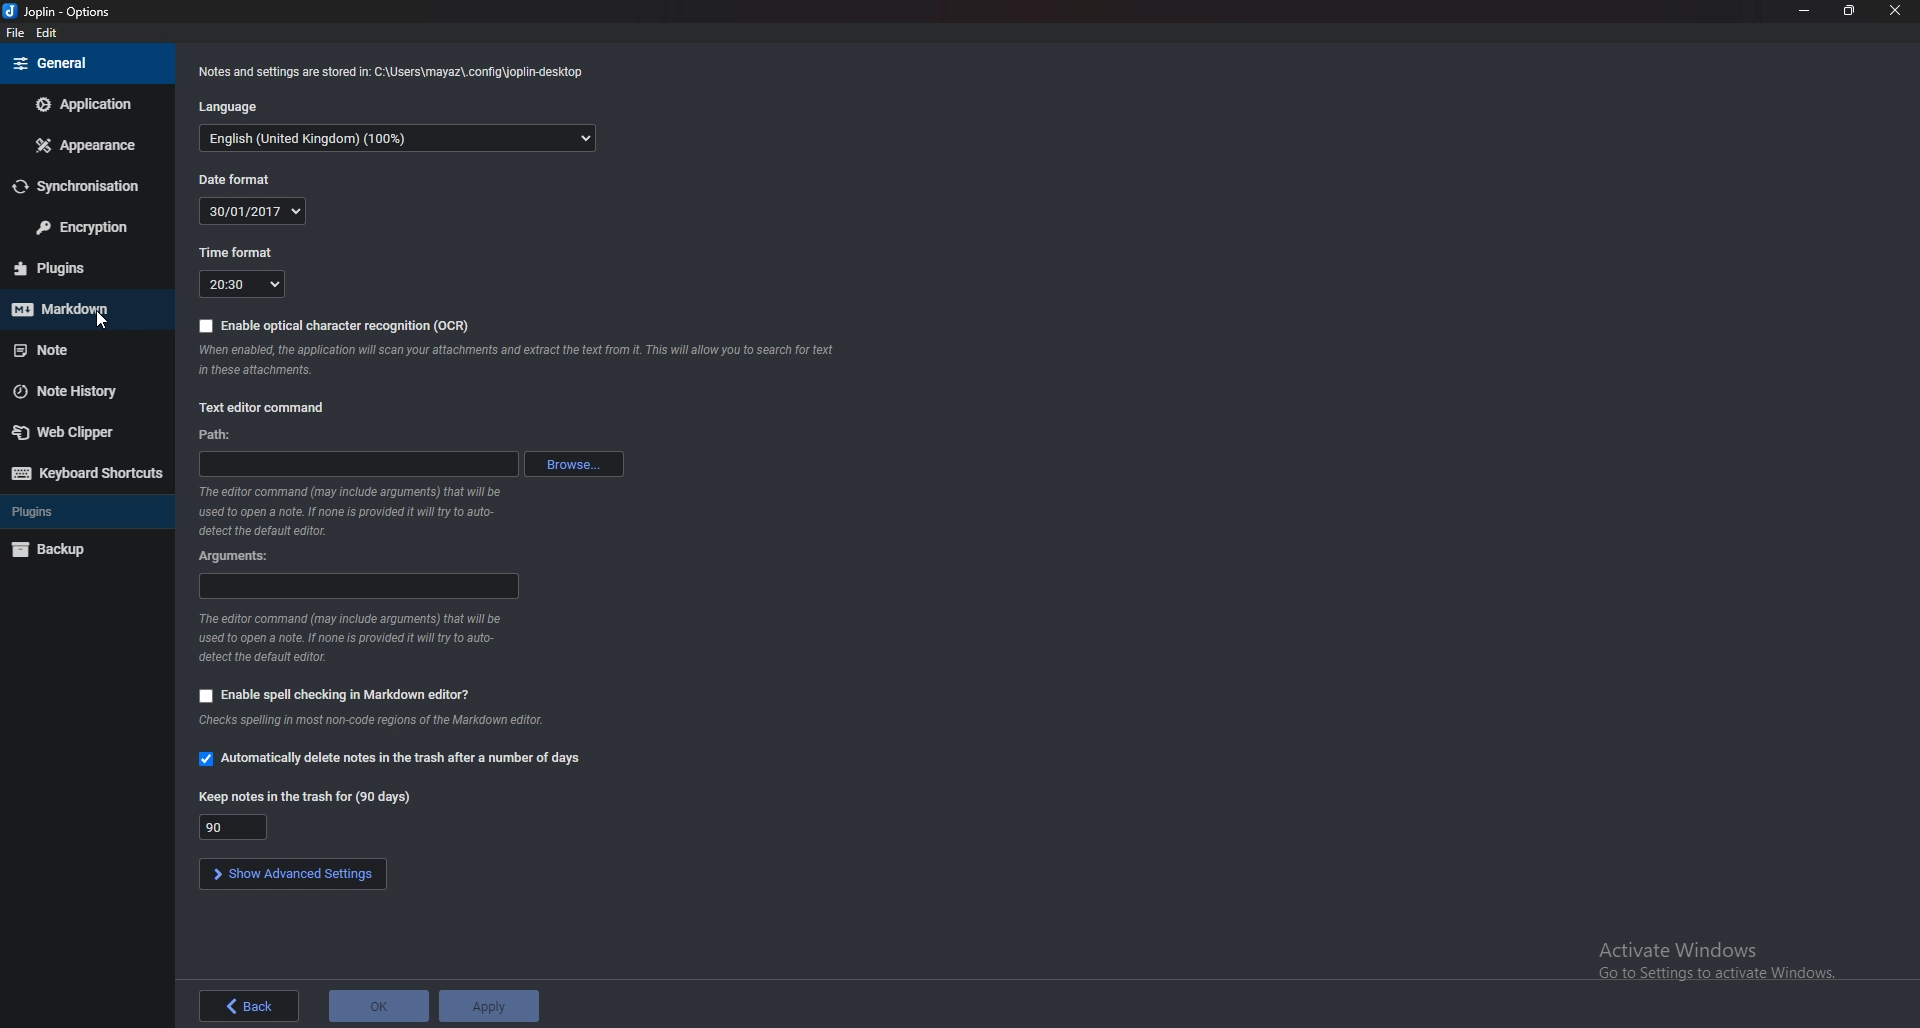  What do you see at coordinates (245, 559) in the screenshot?
I see `Arguments` at bounding box center [245, 559].